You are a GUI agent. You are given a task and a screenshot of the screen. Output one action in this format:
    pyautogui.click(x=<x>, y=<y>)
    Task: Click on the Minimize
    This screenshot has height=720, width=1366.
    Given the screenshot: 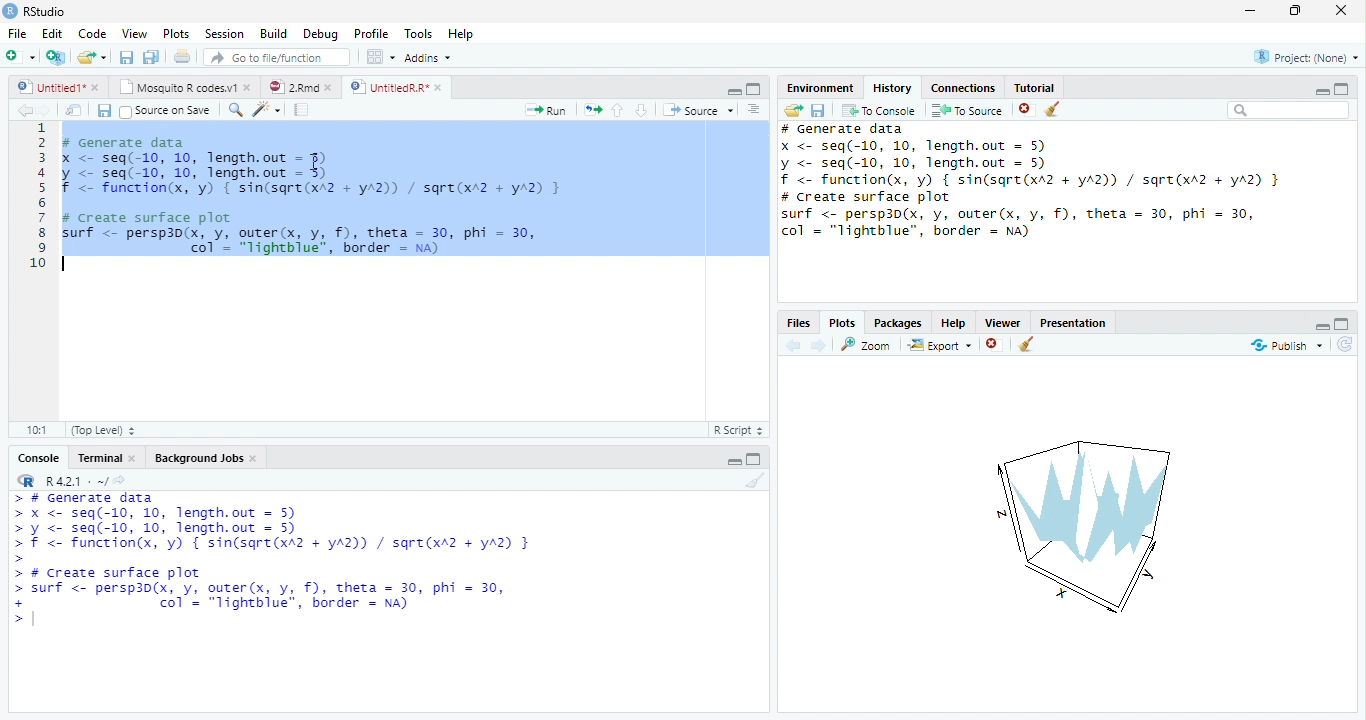 What is the action you would take?
    pyautogui.click(x=734, y=461)
    